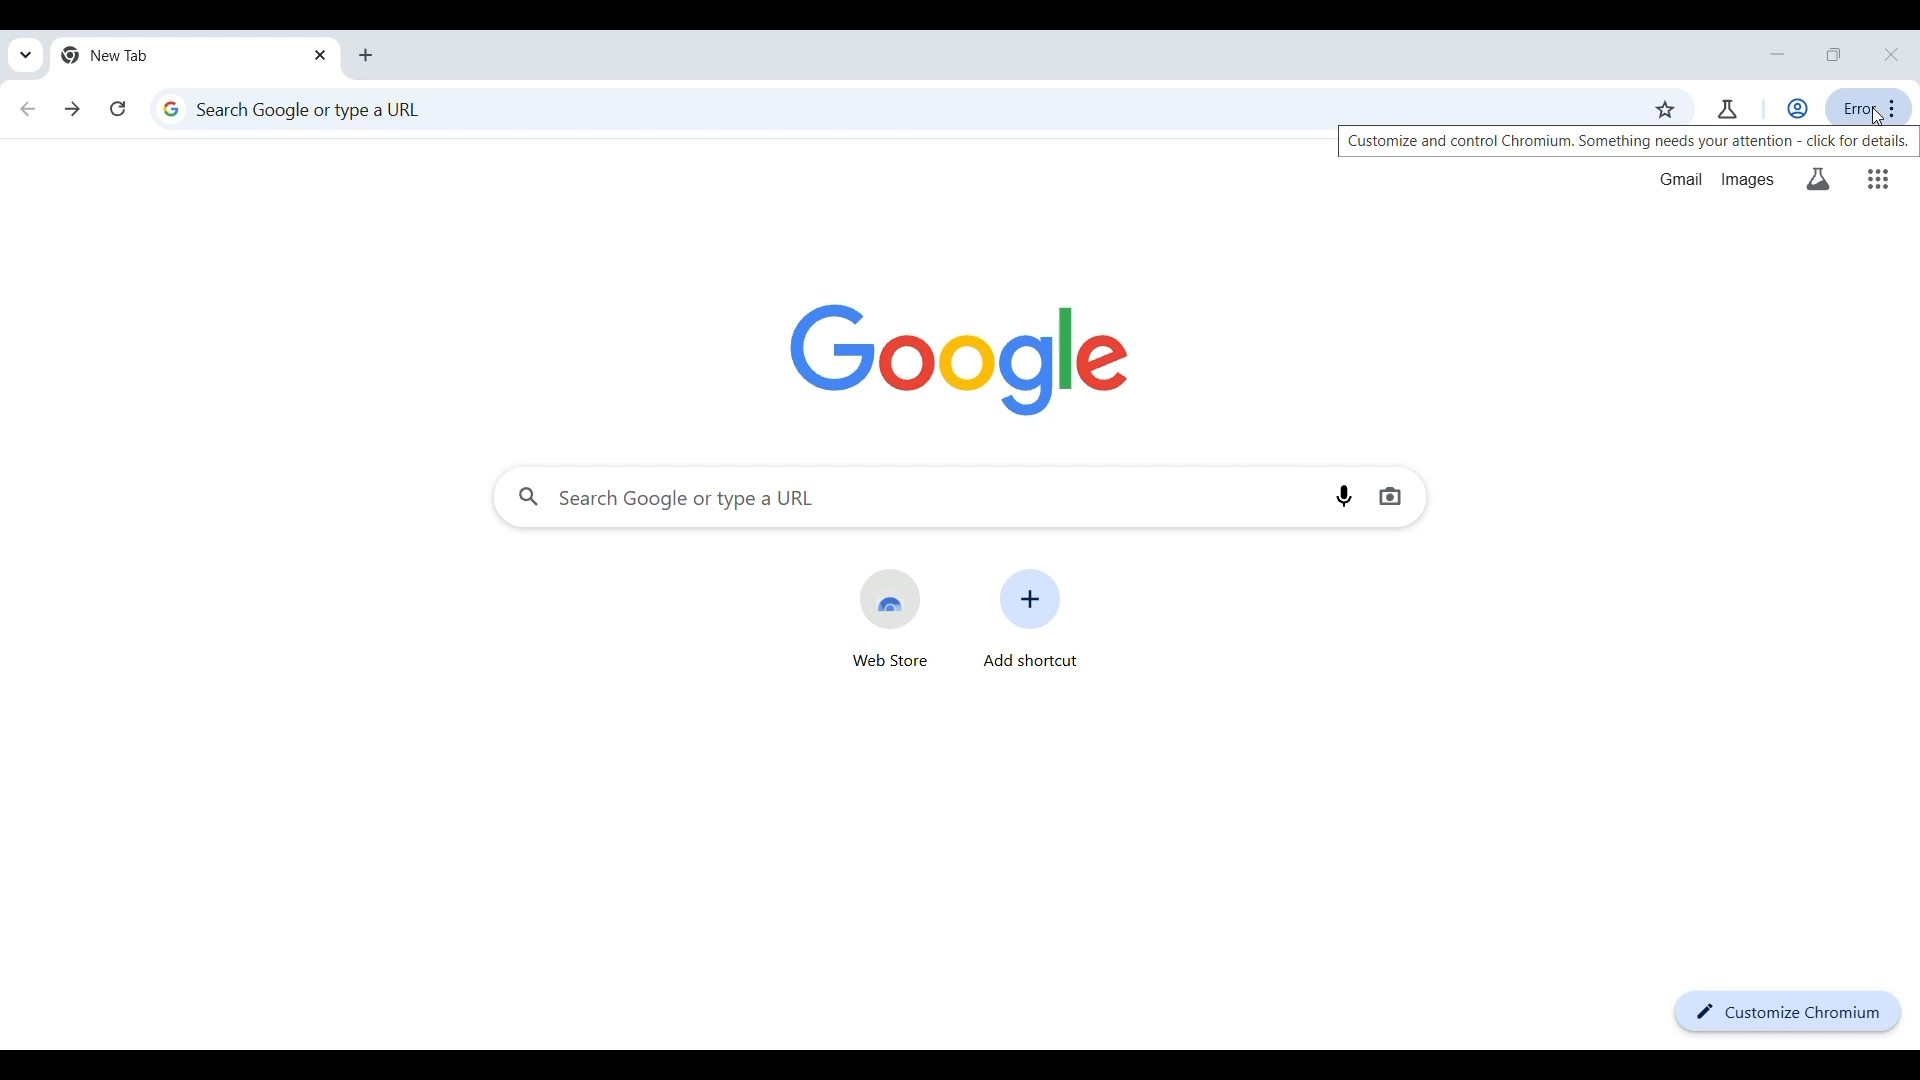 This screenshot has width=1920, height=1080. Describe the element at coordinates (1747, 181) in the screenshot. I see `Search Google images` at that location.